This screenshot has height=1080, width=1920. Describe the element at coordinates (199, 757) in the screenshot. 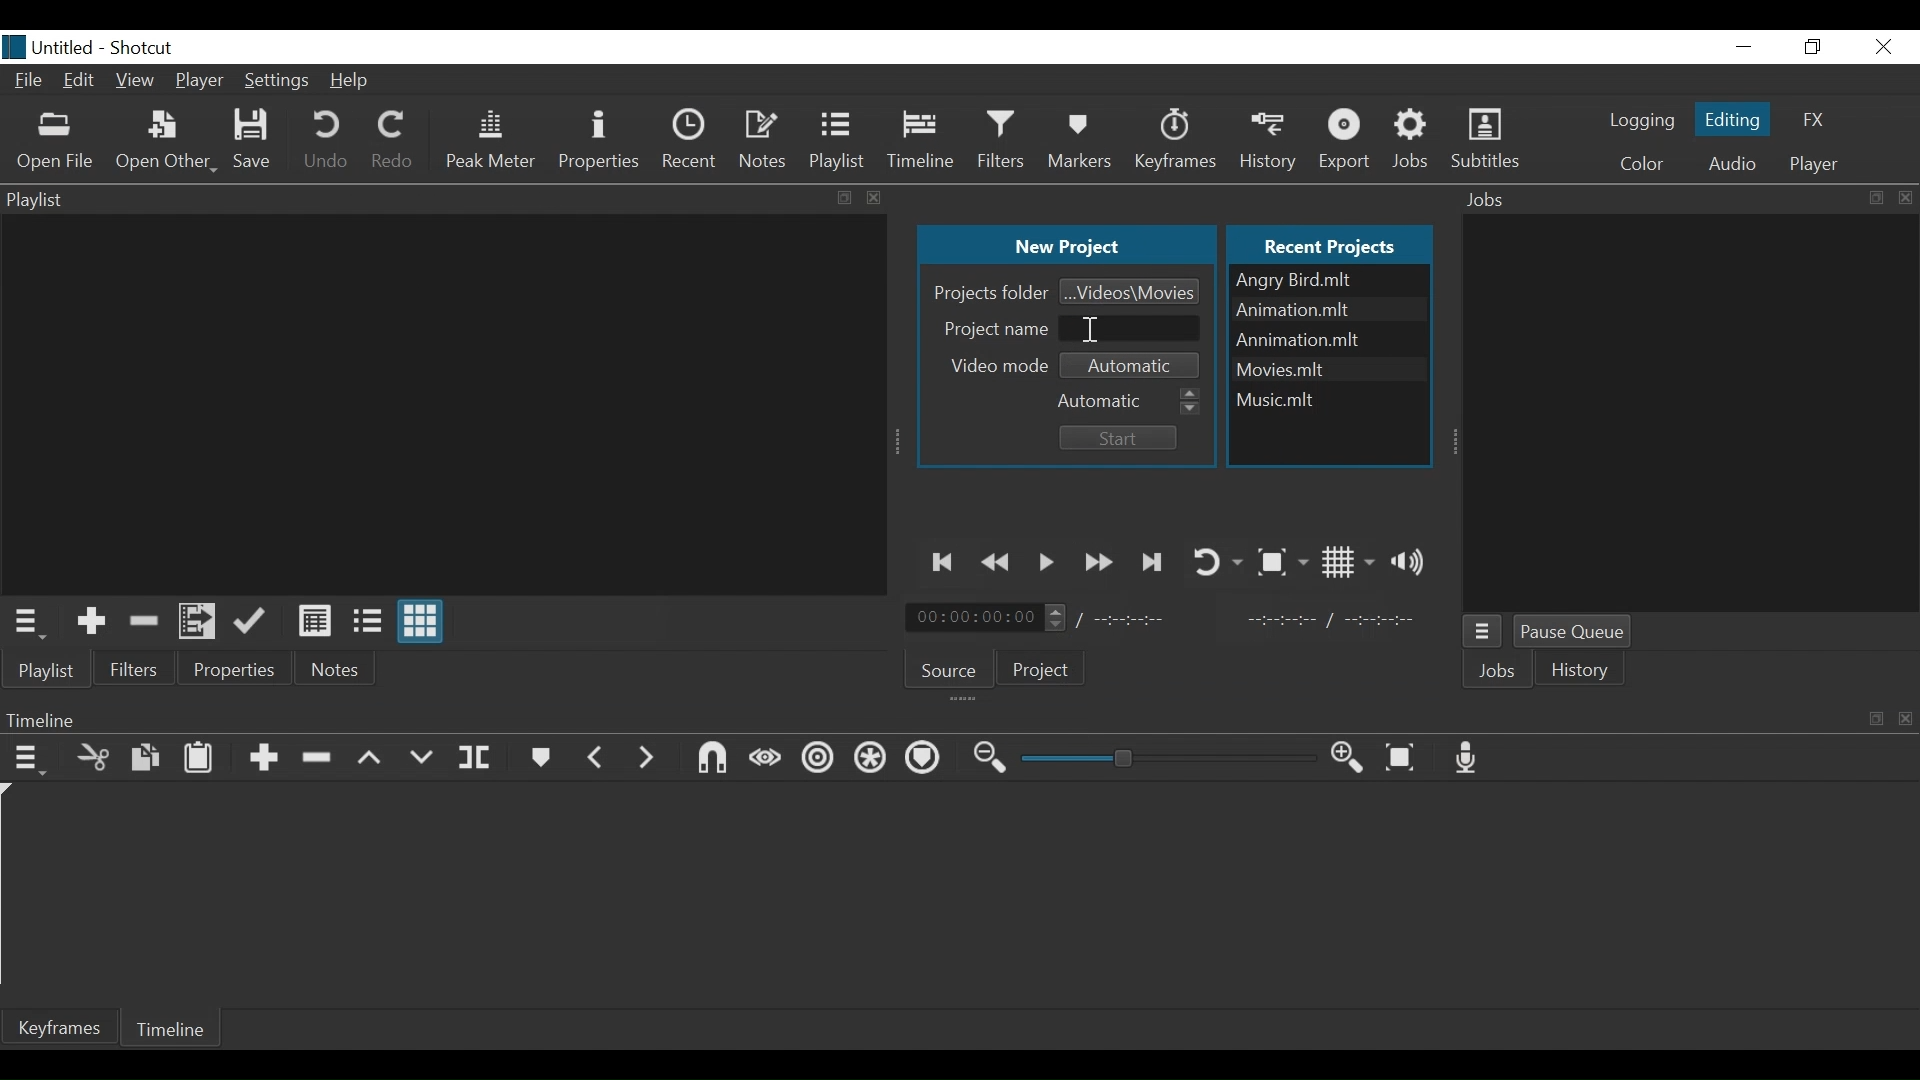

I see `Paste` at that location.